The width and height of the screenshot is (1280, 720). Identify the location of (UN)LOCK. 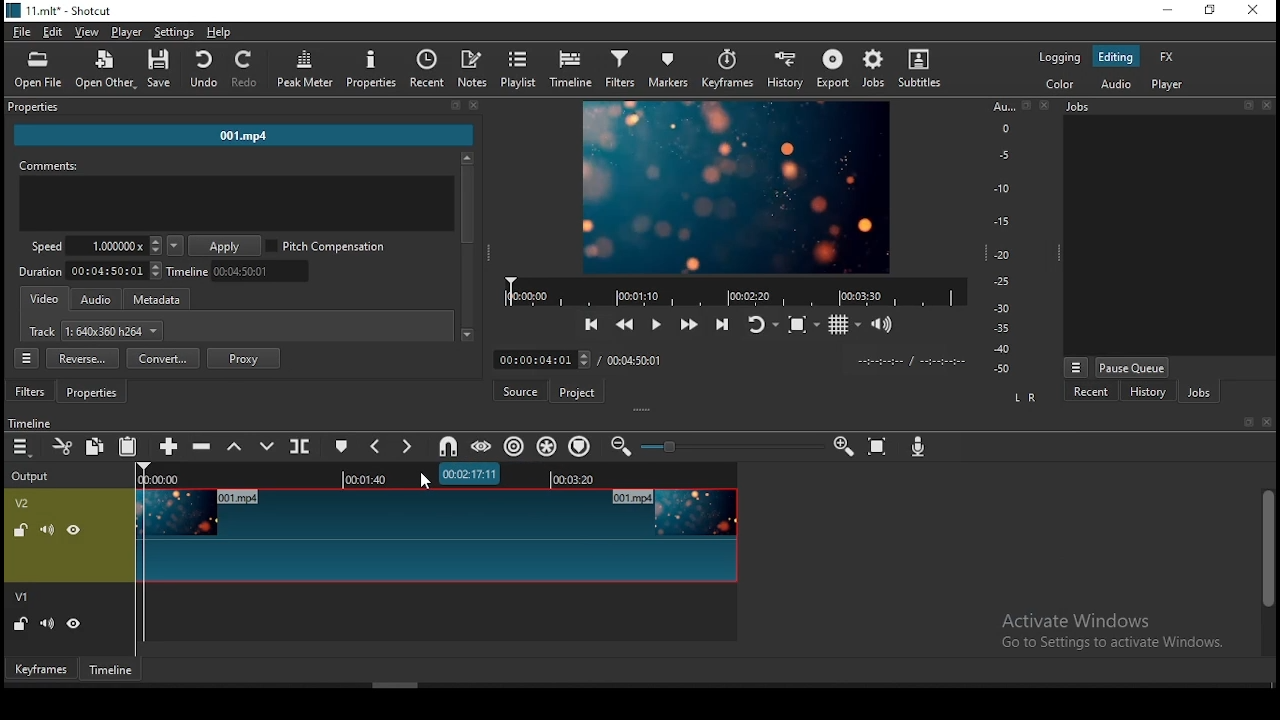
(20, 625).